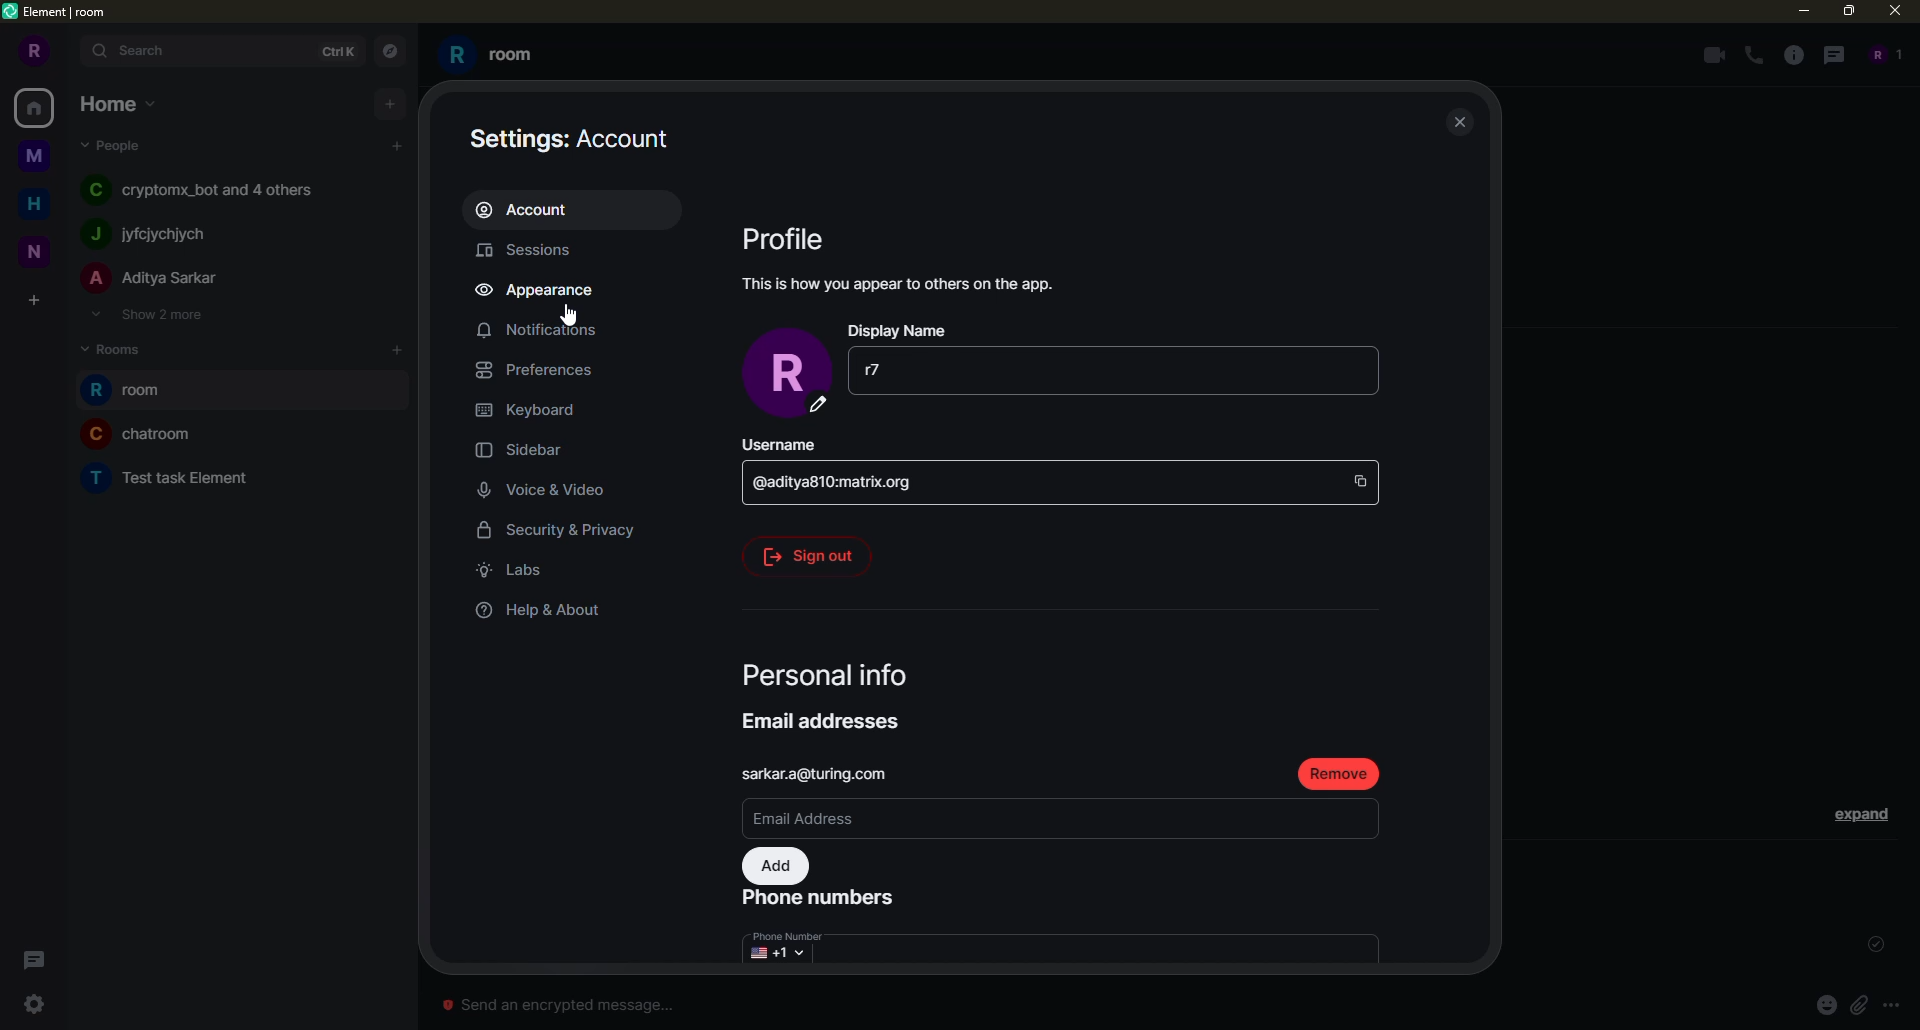  I want to click on space, so click(36, 249).